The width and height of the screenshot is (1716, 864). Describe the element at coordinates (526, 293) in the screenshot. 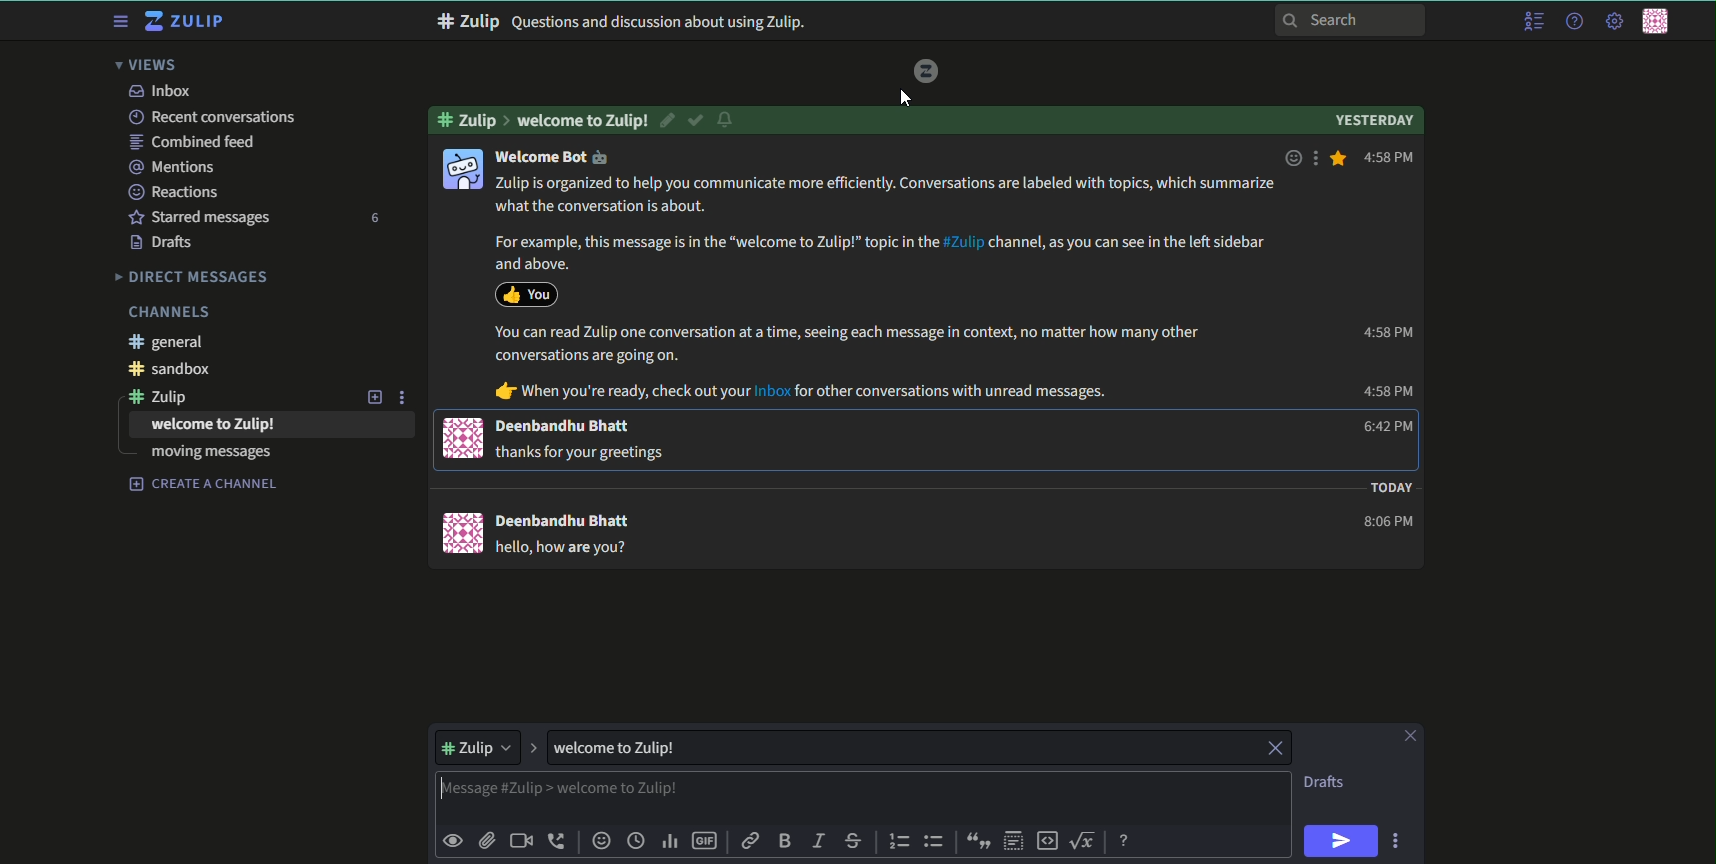

I see `icon` at that location.